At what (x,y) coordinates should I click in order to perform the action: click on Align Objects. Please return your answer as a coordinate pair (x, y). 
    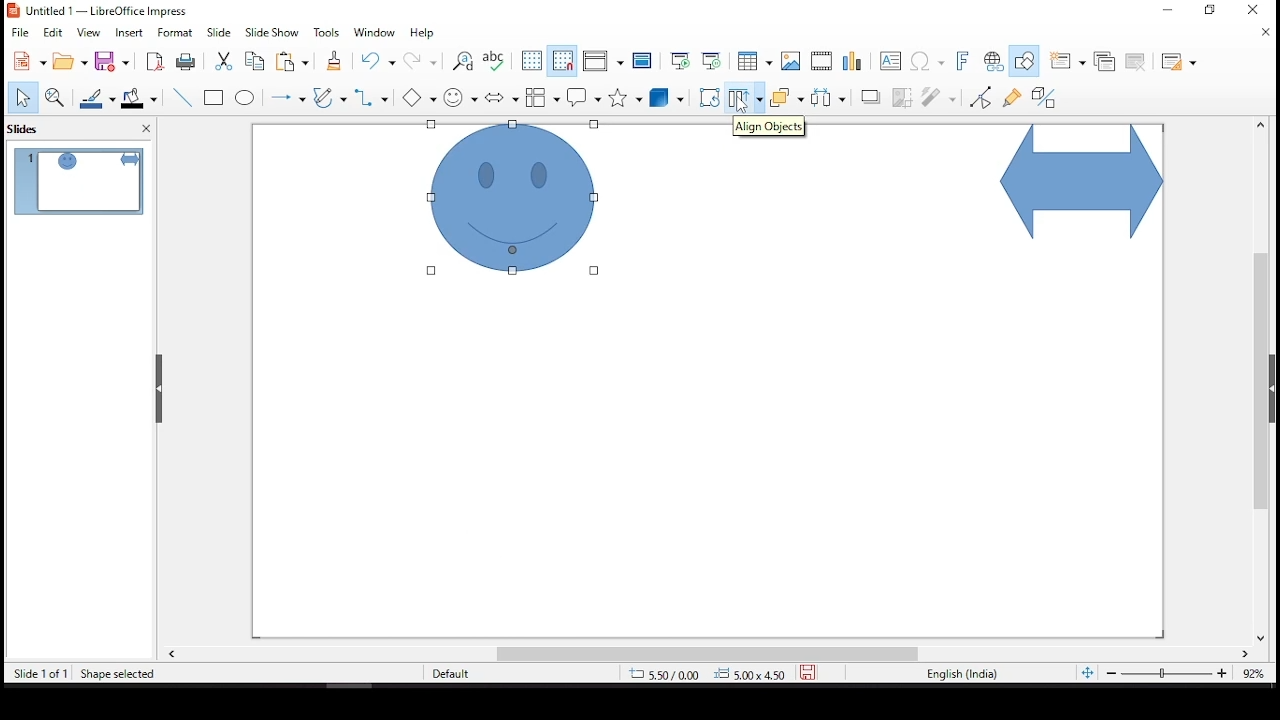
    Looking at the image, I should click on (770, 128).